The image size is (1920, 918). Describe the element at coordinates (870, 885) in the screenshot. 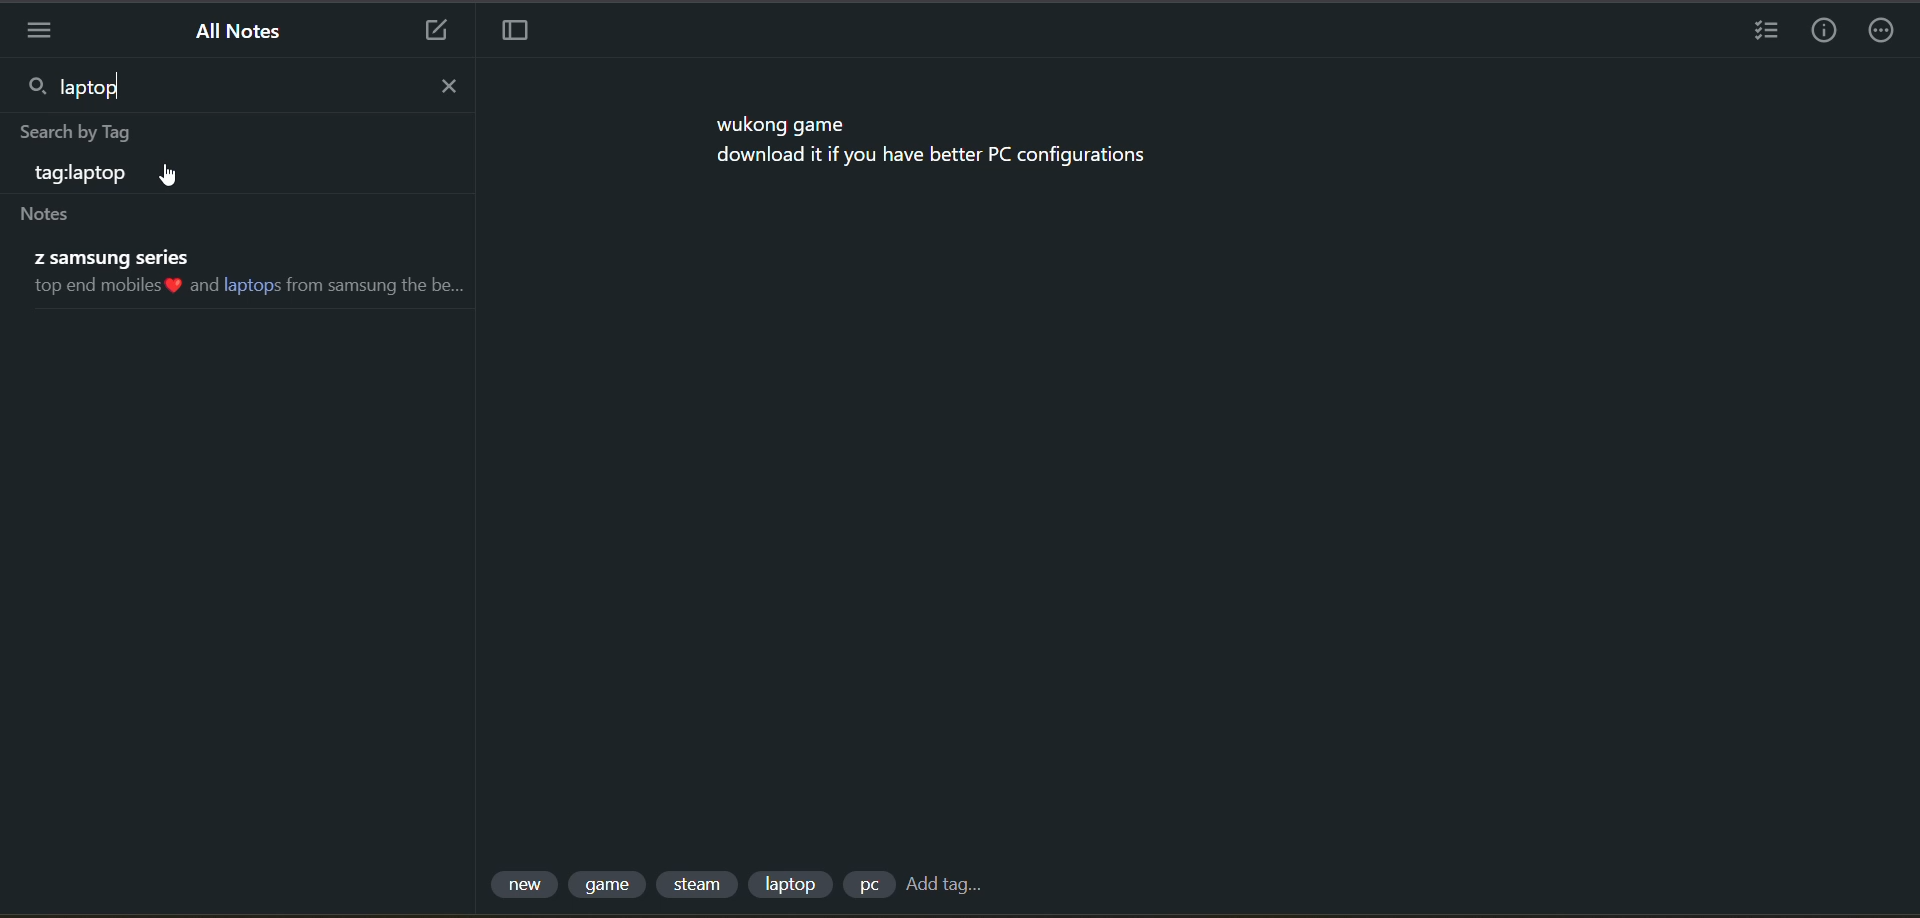

I see `tag 5` at that location.